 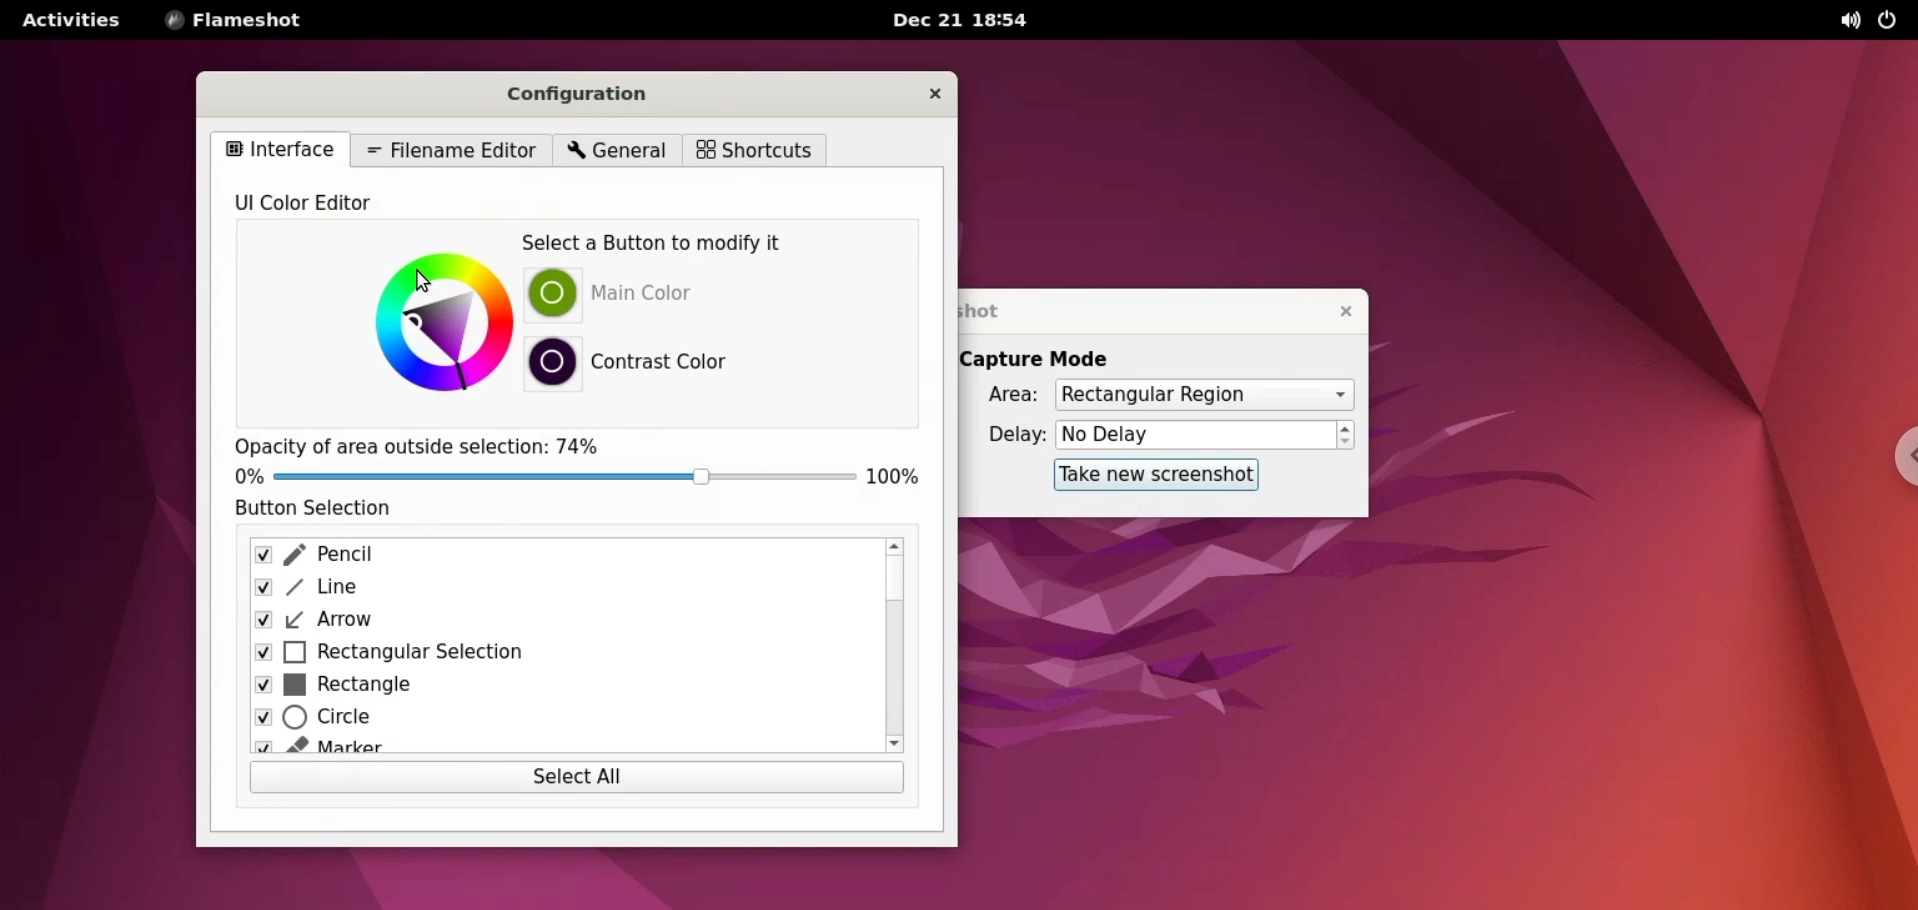 I want to click on activities , so click(x=69, y=20).